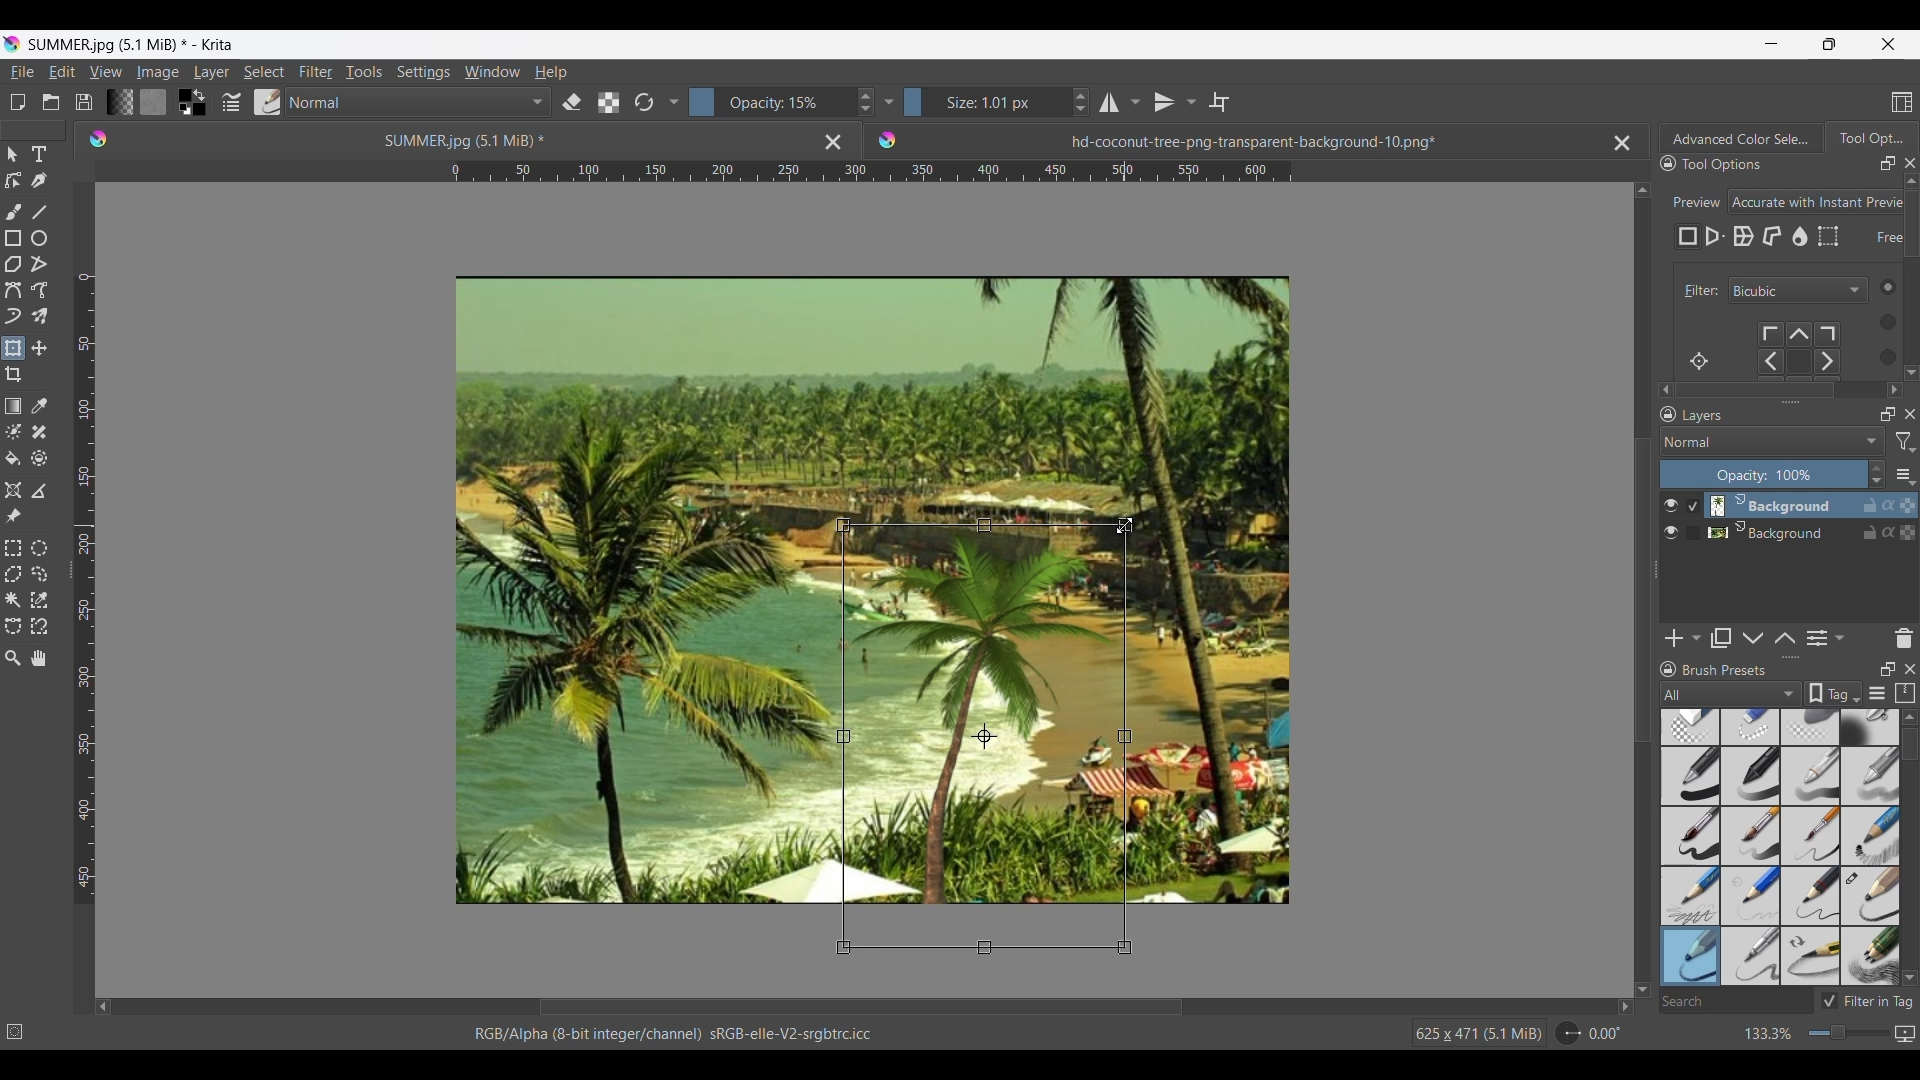 The image size is (1920, 1080). I want to click on Cursor clicking on Transform tool, so click(17, 356).